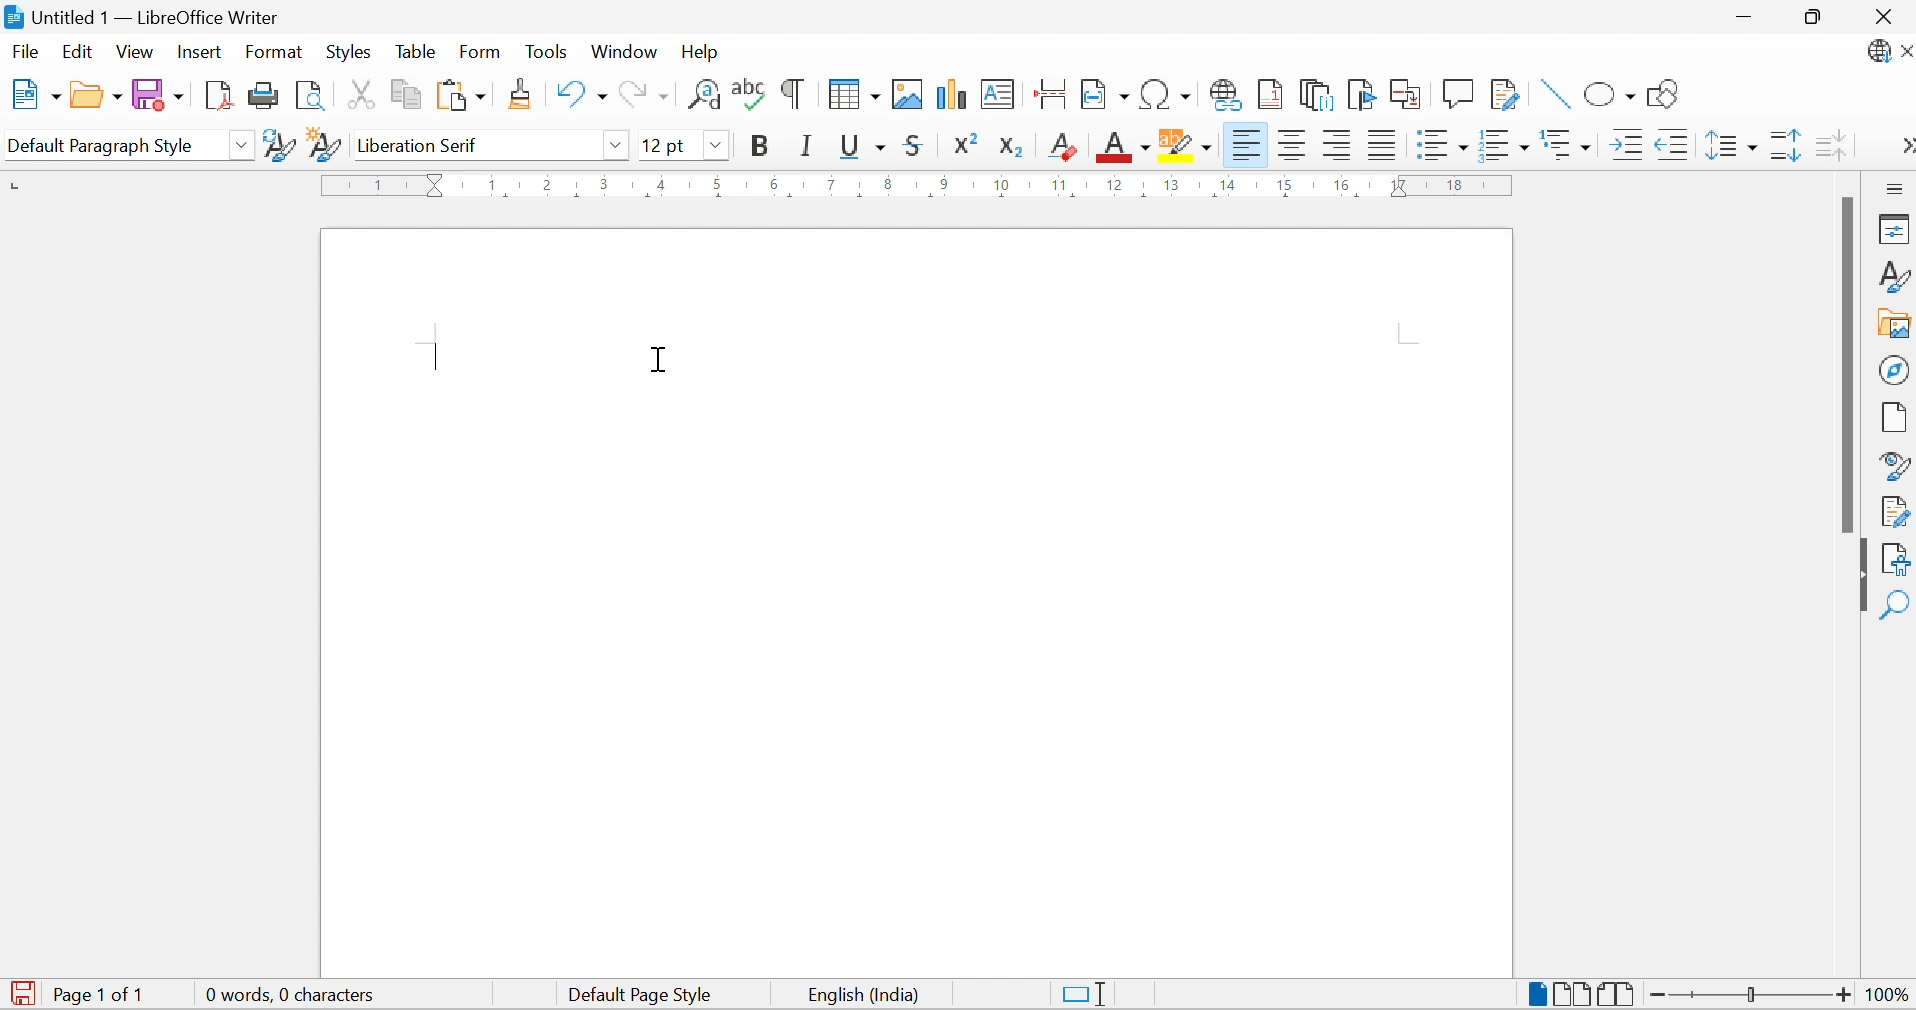  What do you see at coordinates (202, 53) in the screenshot?
I see `Insert` at bounding box center [202, 53].